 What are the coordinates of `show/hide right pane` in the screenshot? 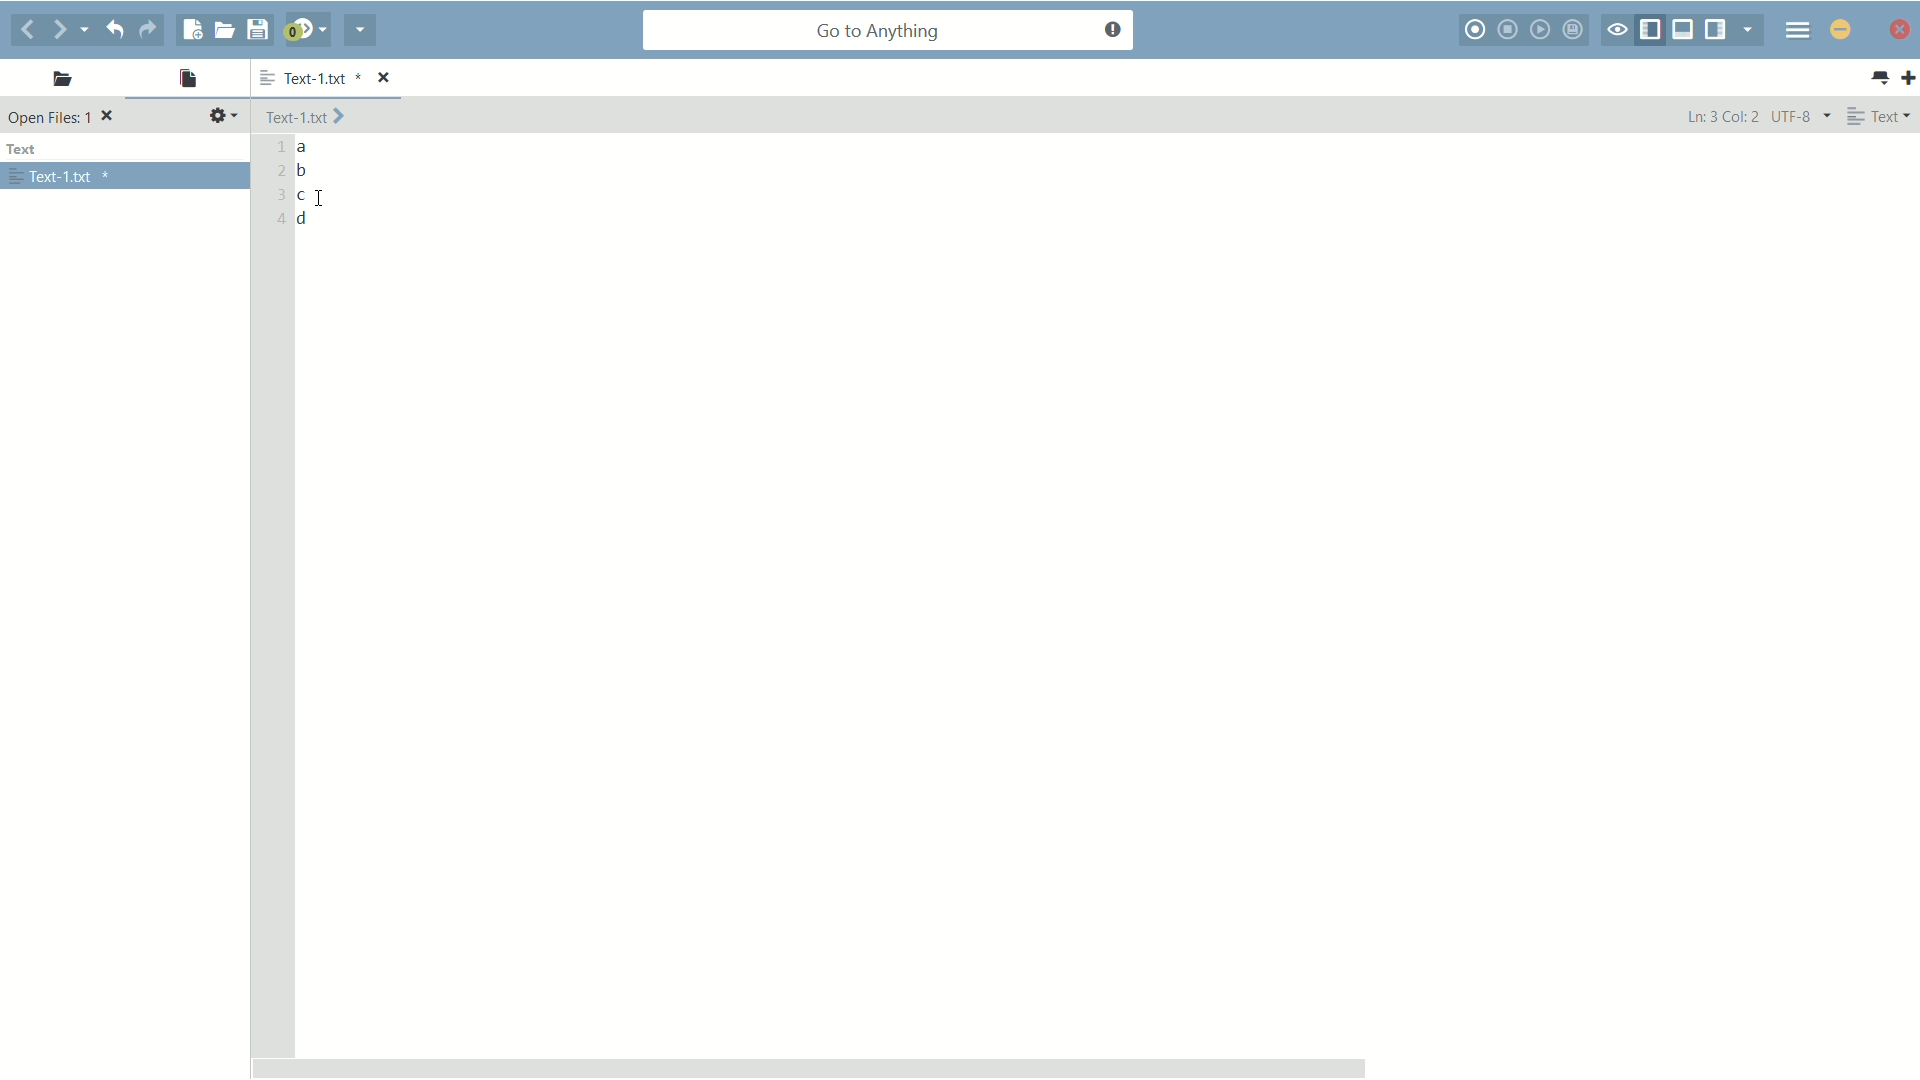 It's located at (1717, 29).